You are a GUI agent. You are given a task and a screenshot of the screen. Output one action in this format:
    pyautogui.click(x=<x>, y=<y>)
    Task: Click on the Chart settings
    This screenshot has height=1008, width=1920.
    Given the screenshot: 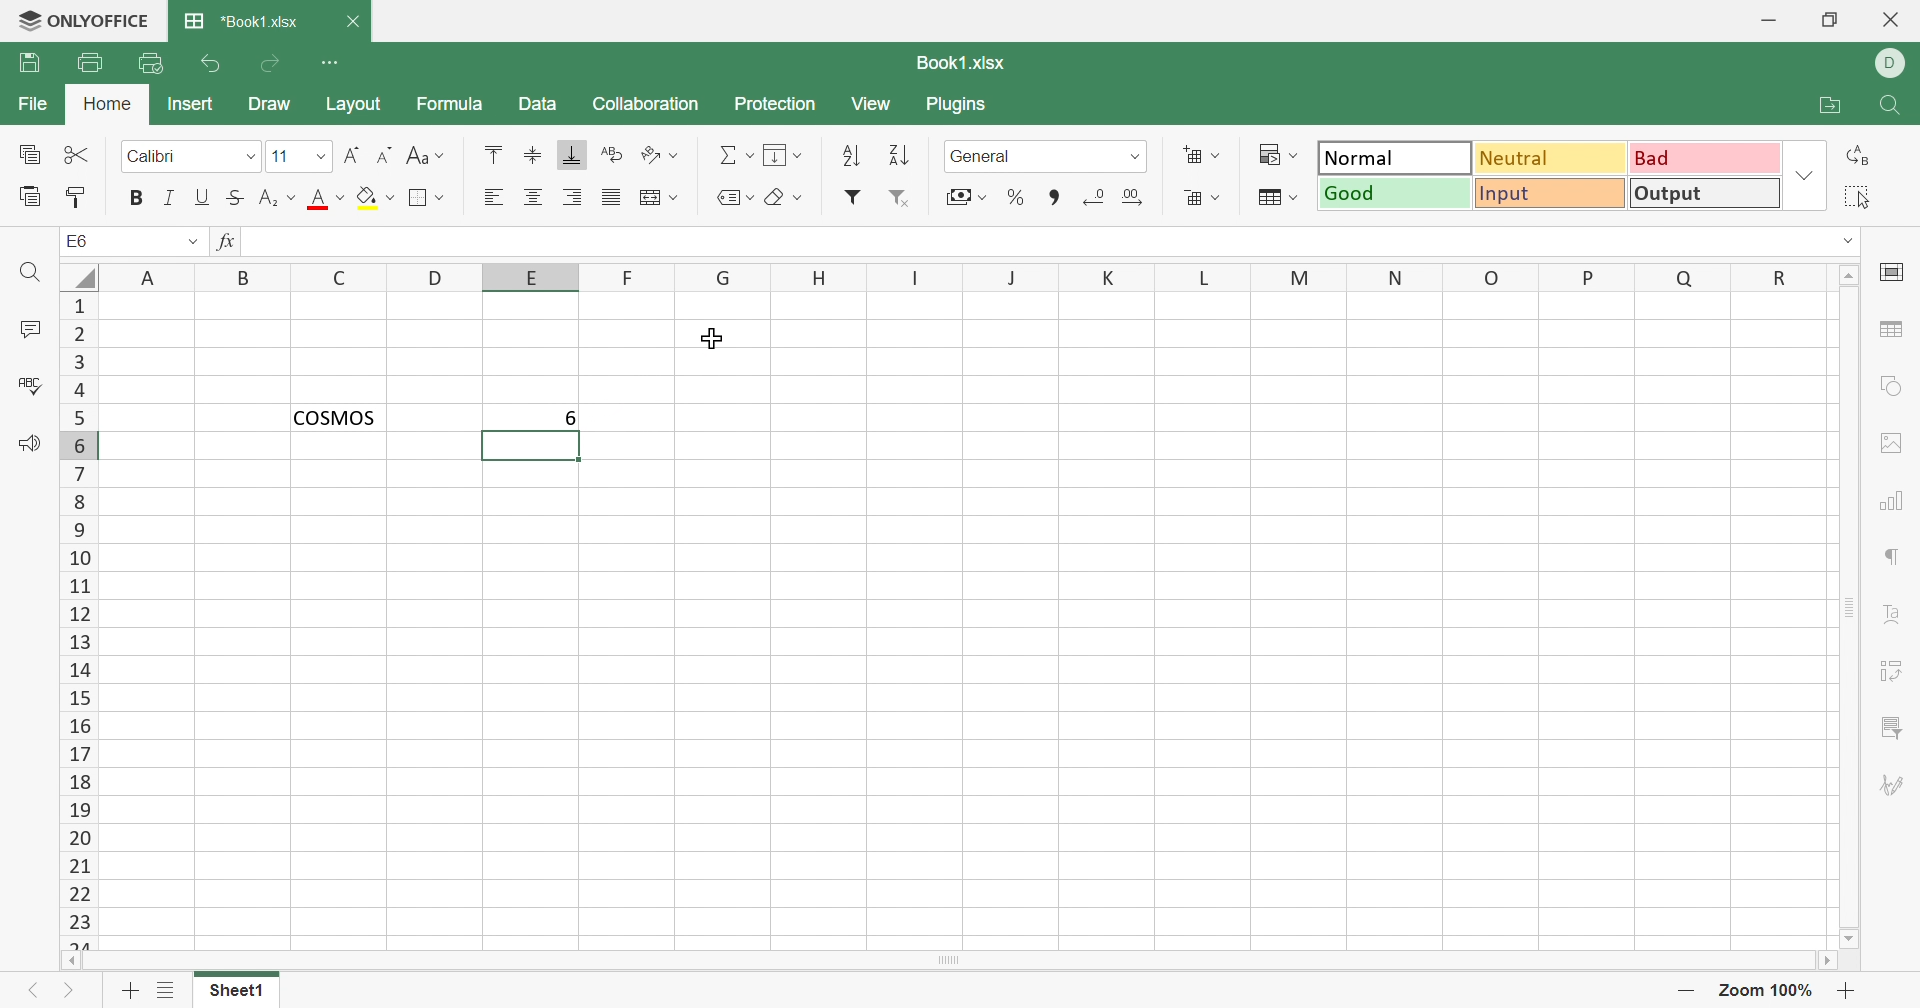 What is the action you would take?
    pyautogui.click(x=1888, y=504)
    